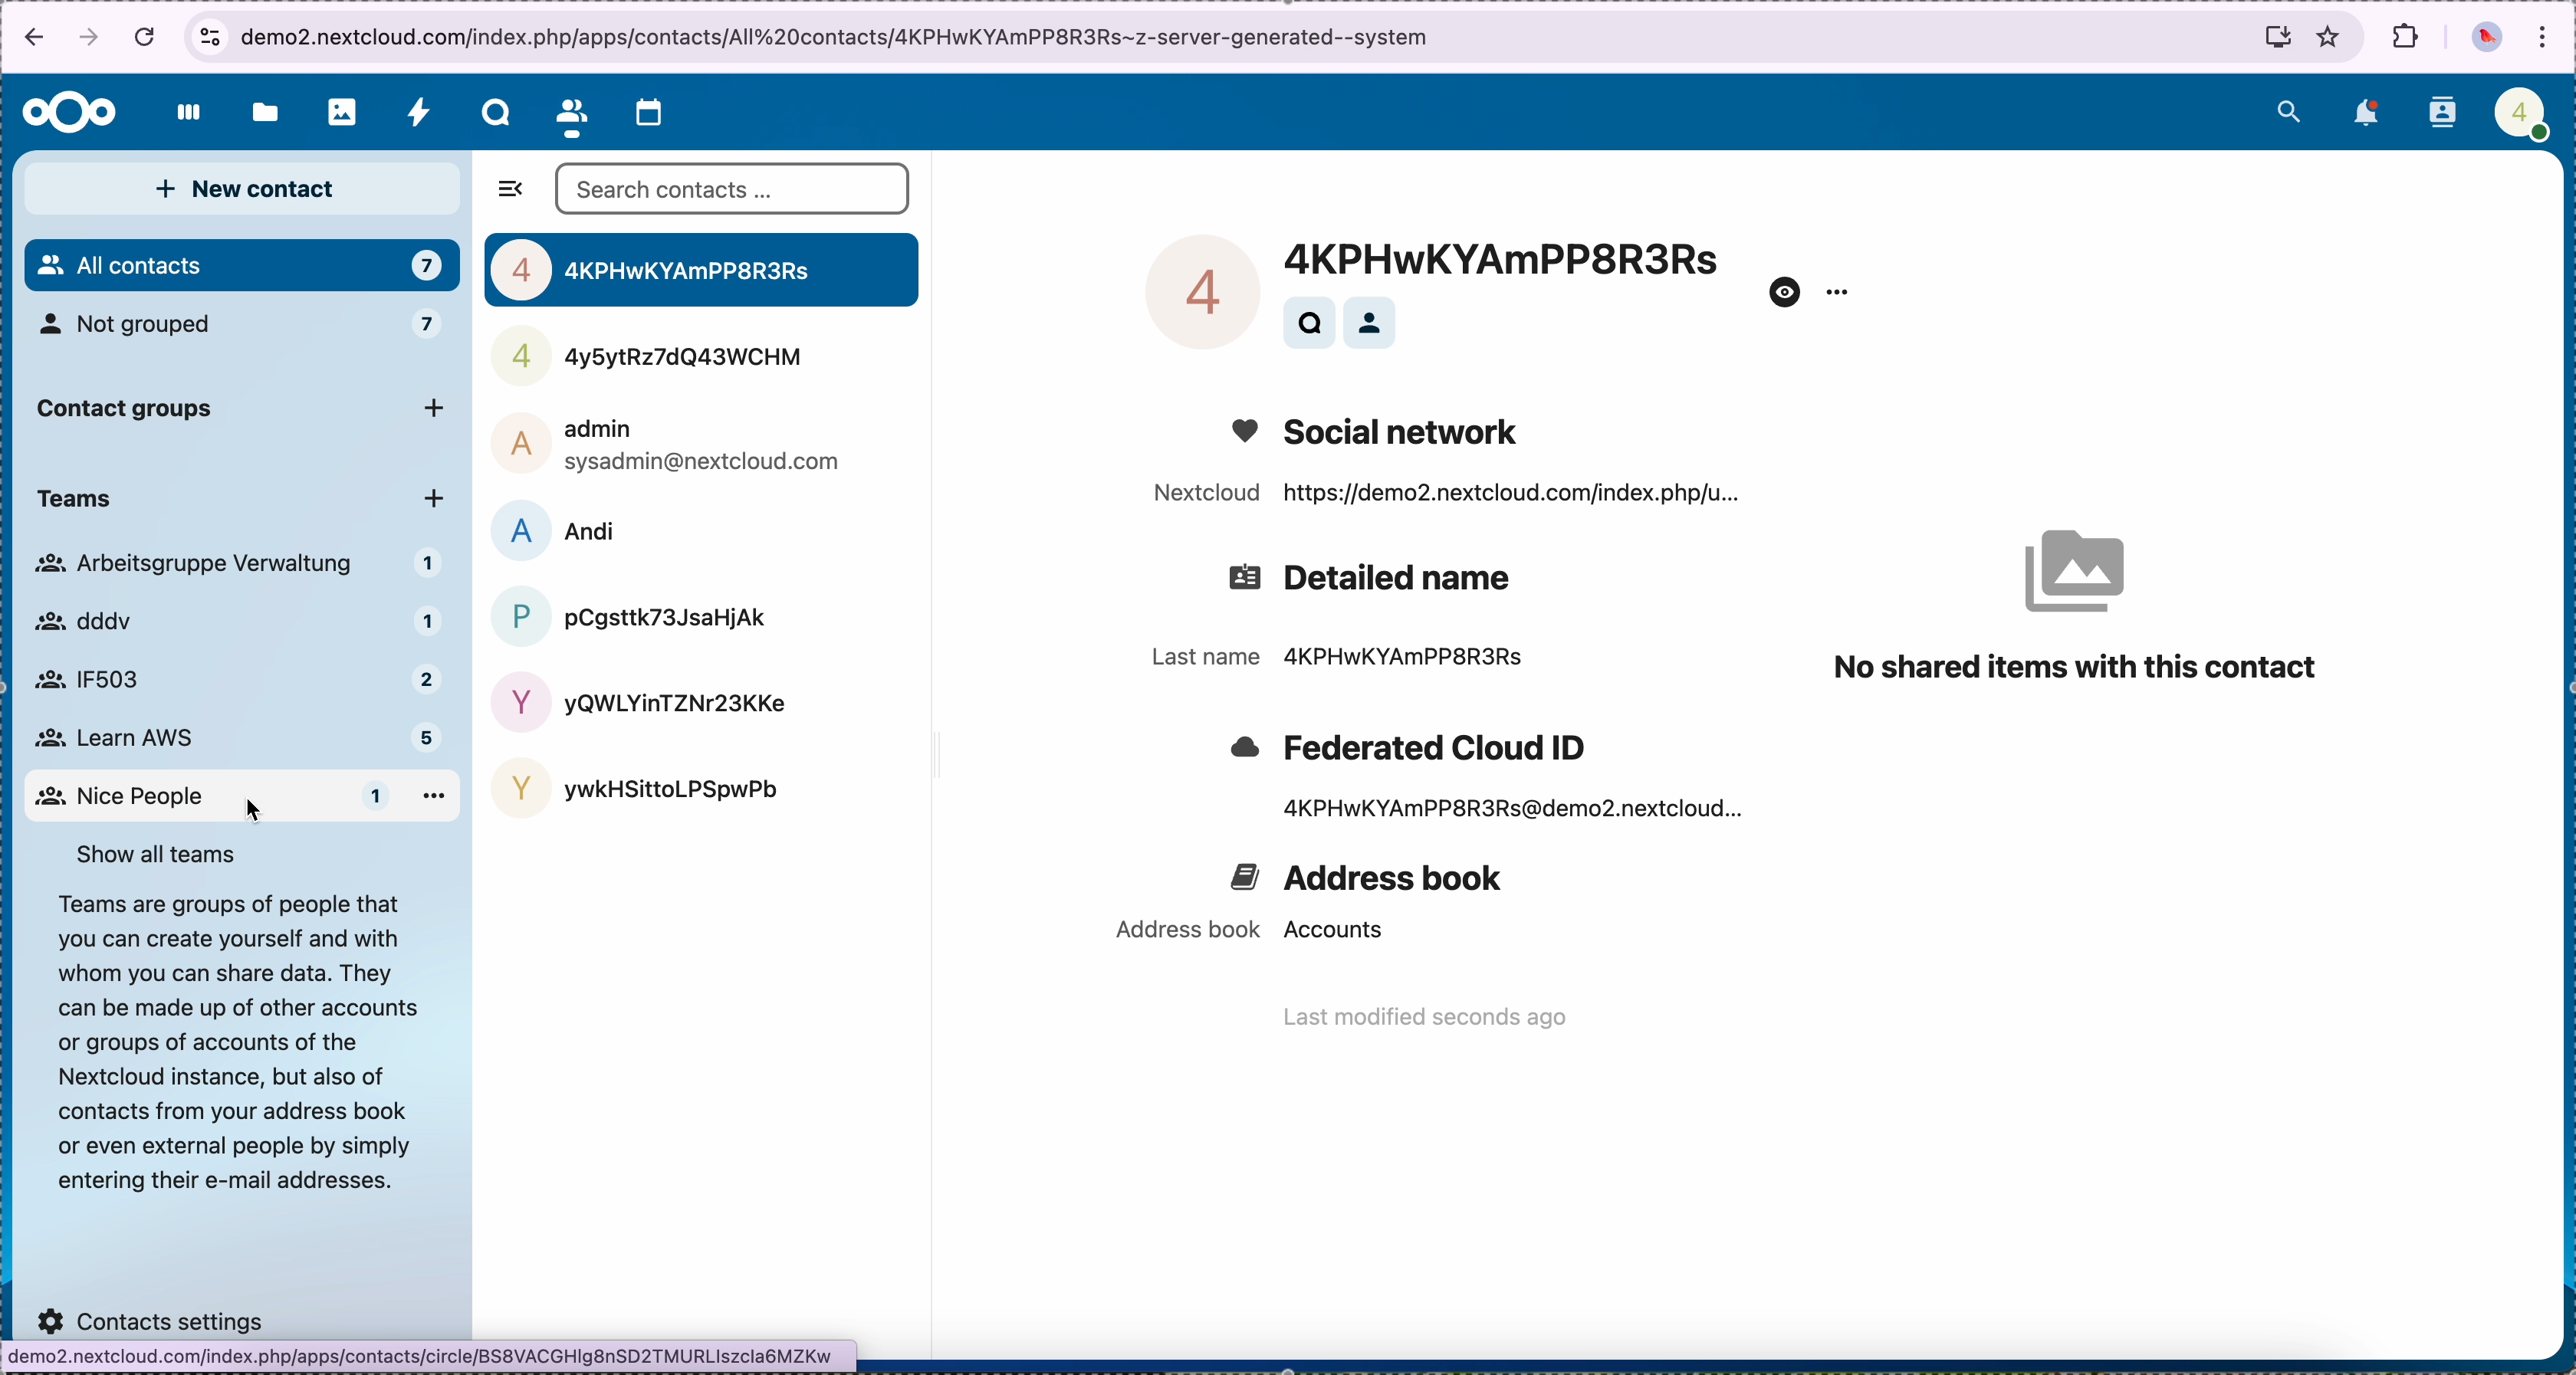 The height and width of the screenshot is (1375, 2576). Describe the element at coordinates (628, 615) in the screenshot. I see `user` at that location.